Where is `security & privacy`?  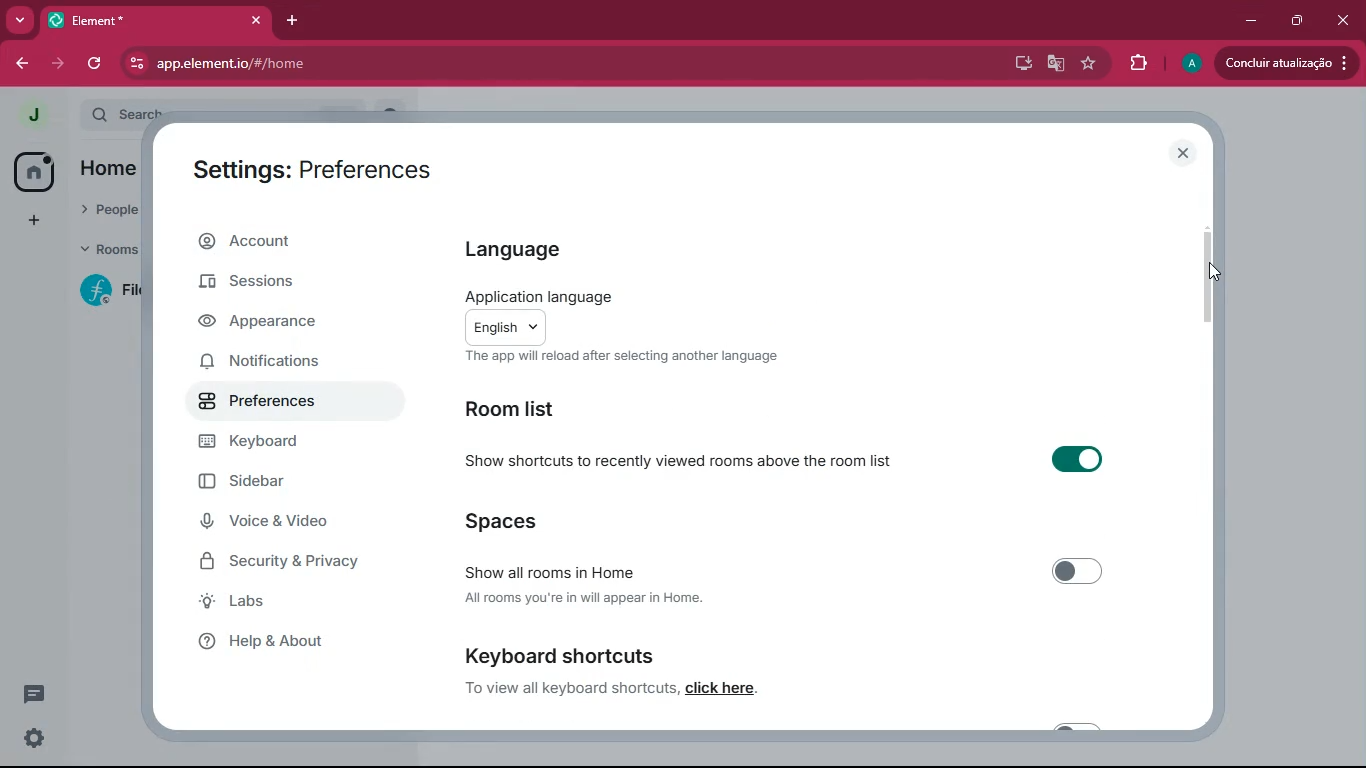
security & privacy is located at coordinates (291, 563).